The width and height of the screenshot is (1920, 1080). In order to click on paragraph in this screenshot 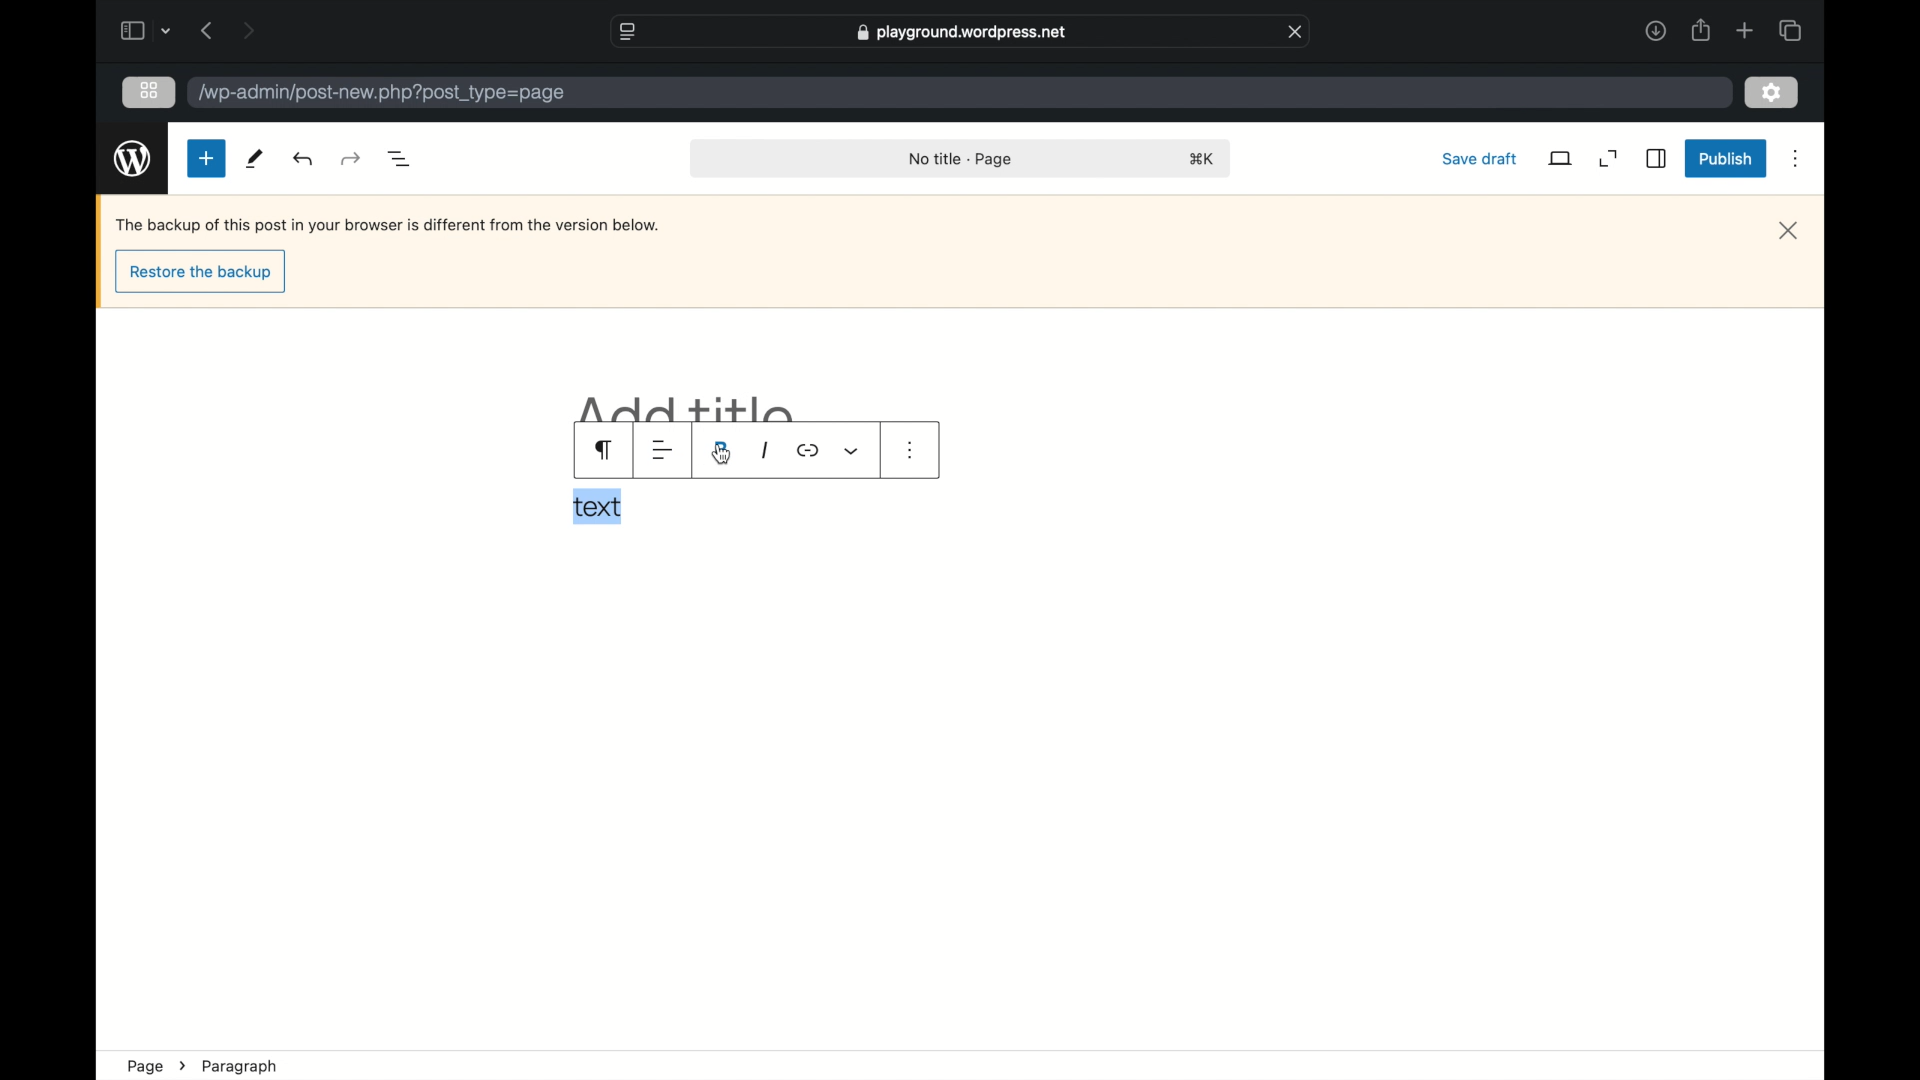, I will do `click(241, 1067)`.